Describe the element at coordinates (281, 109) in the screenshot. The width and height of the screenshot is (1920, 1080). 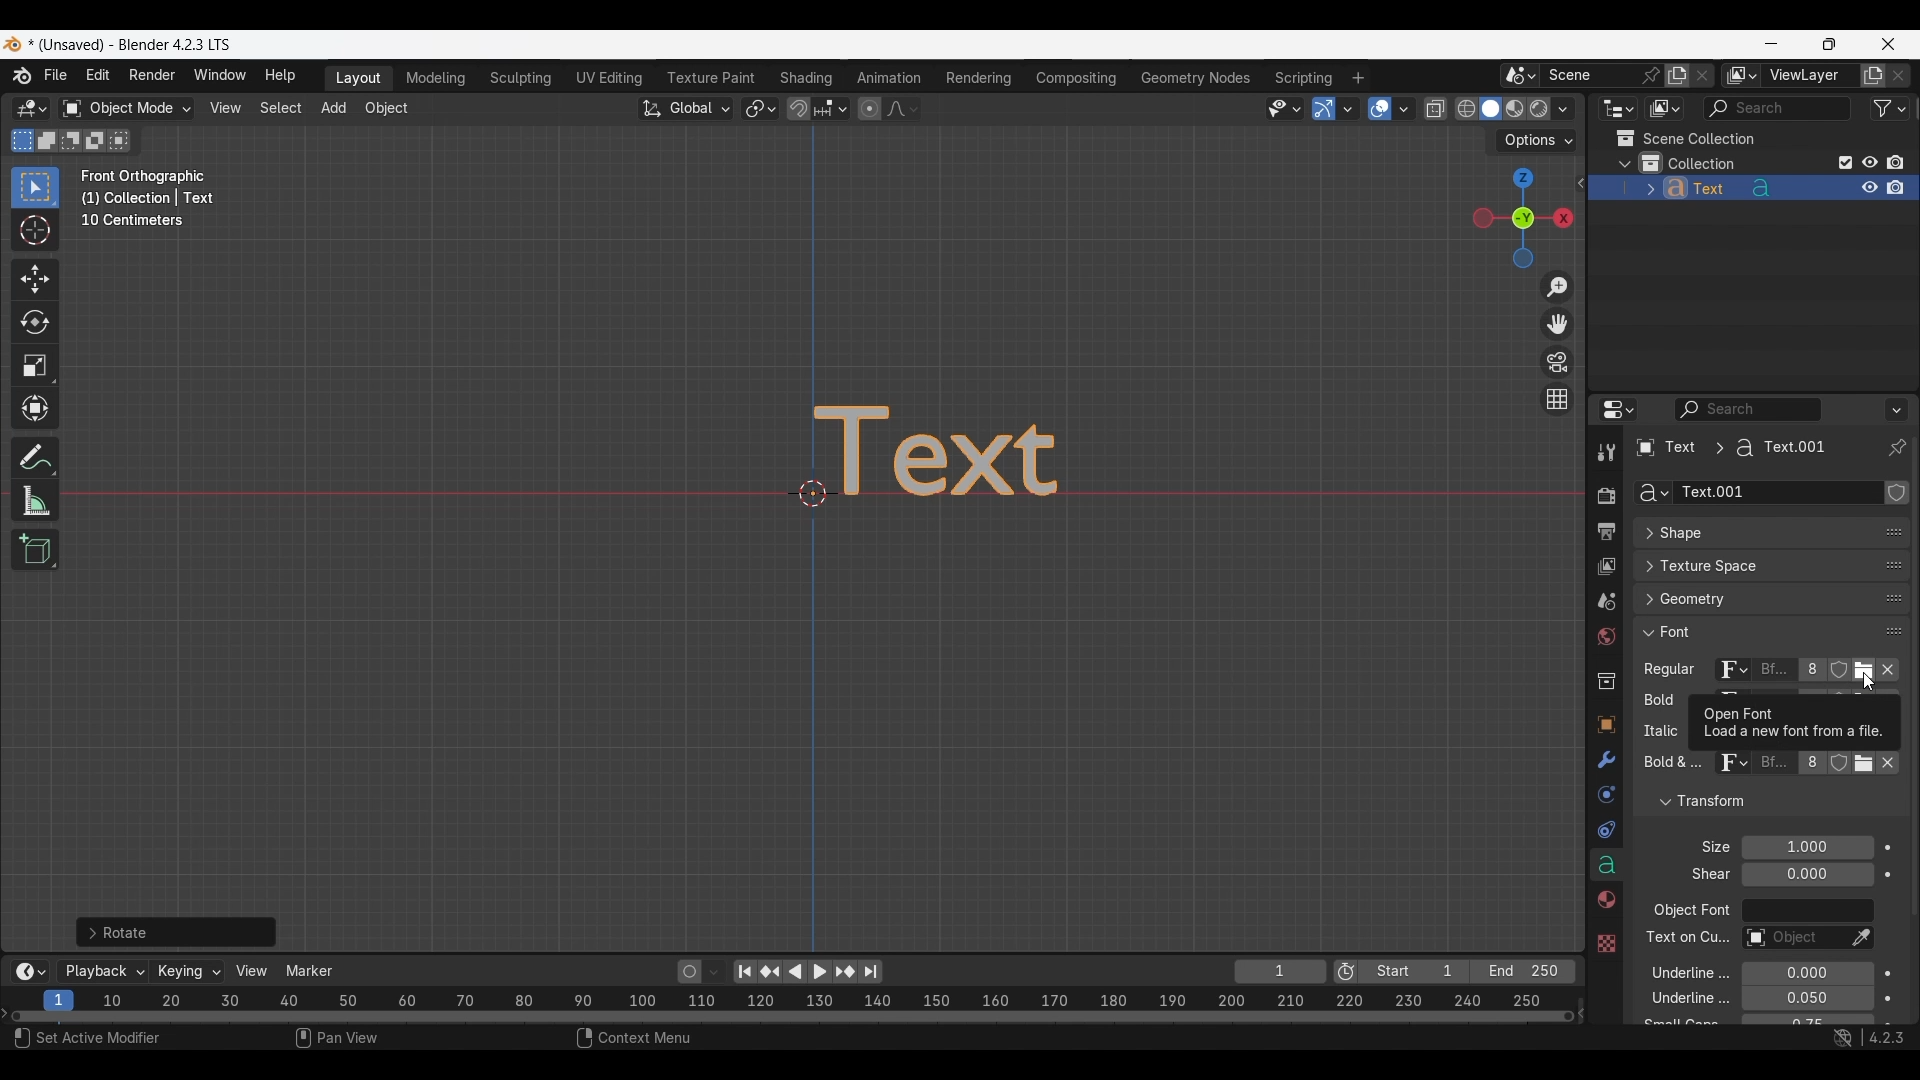
I see `Select menu` at that location.